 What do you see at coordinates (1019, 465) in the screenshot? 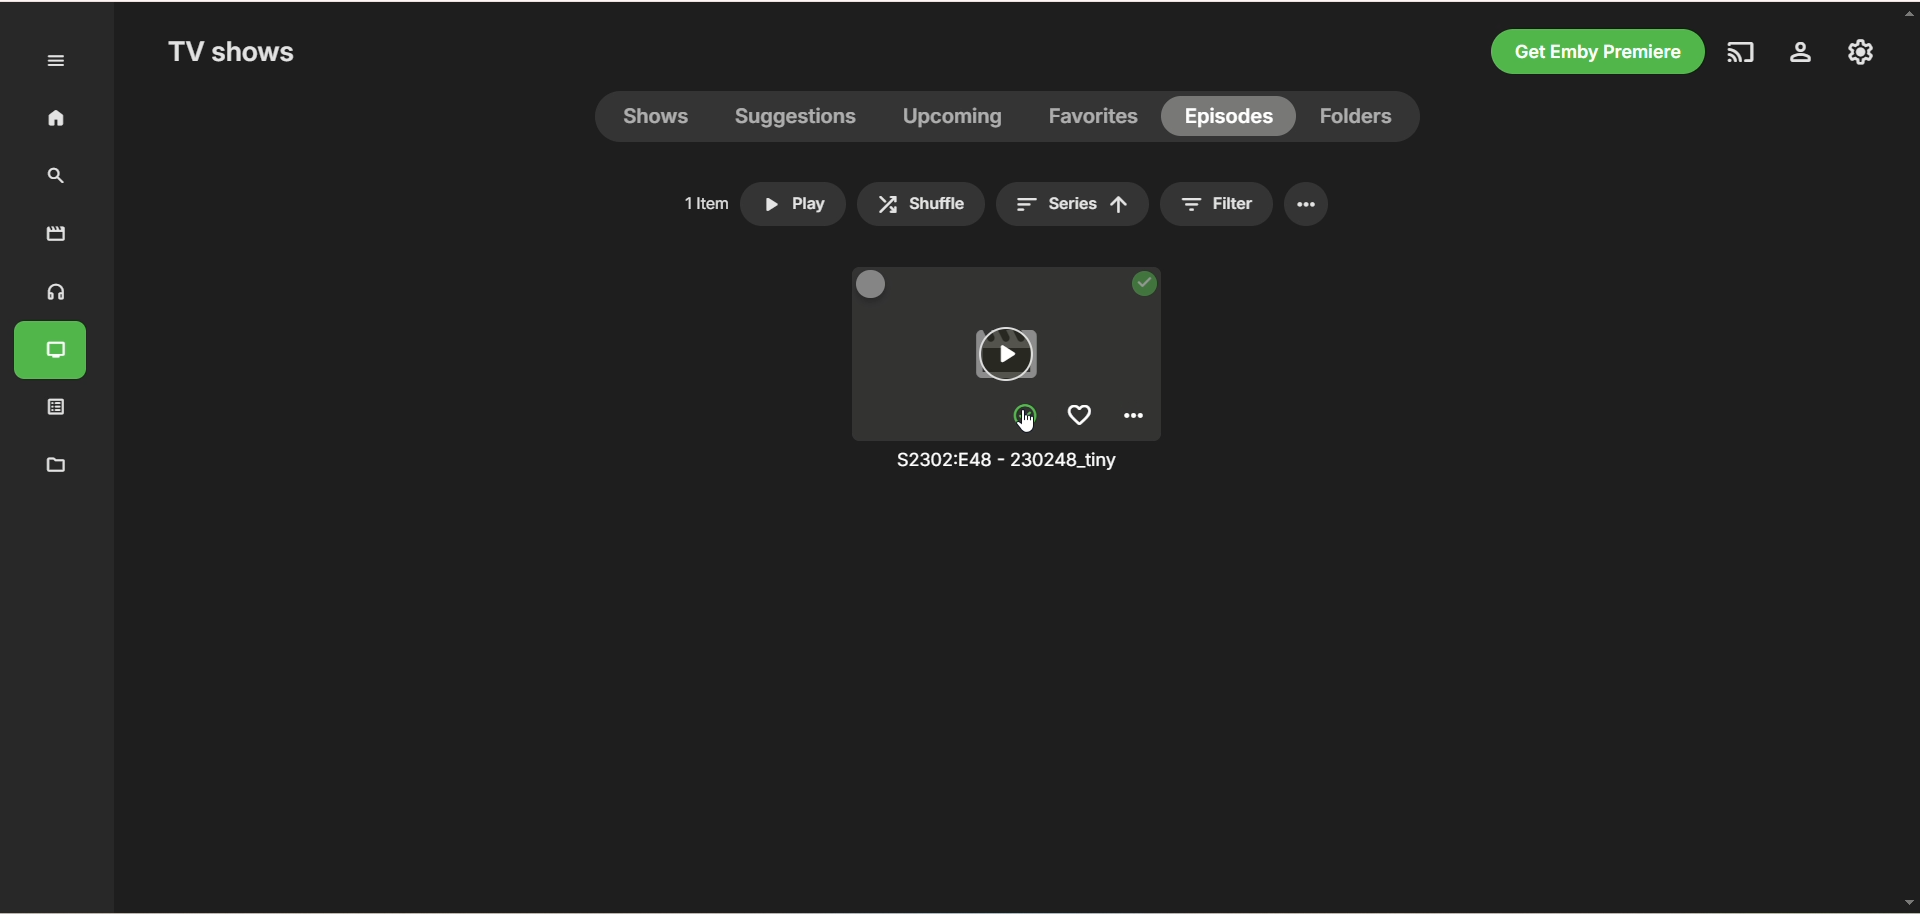
I see `title` at bounding box center [1019, 465].